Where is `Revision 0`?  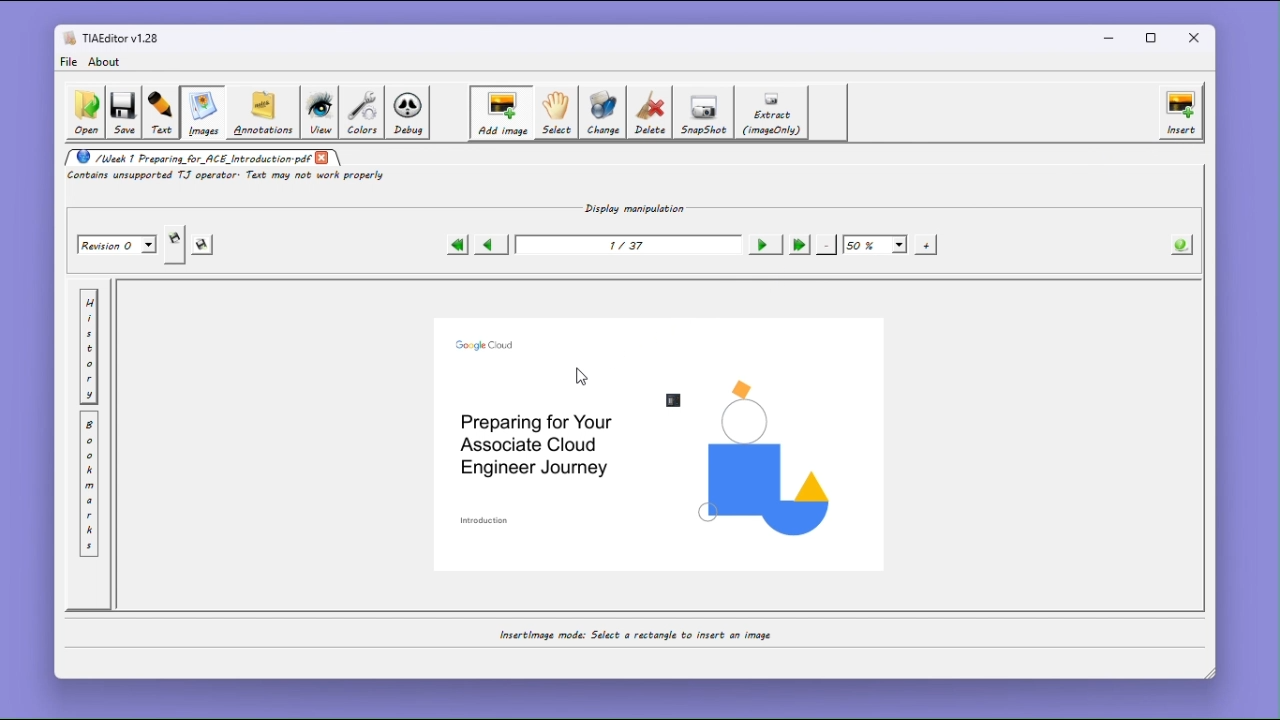
Revision 0 is located at coordinates (118, 245).